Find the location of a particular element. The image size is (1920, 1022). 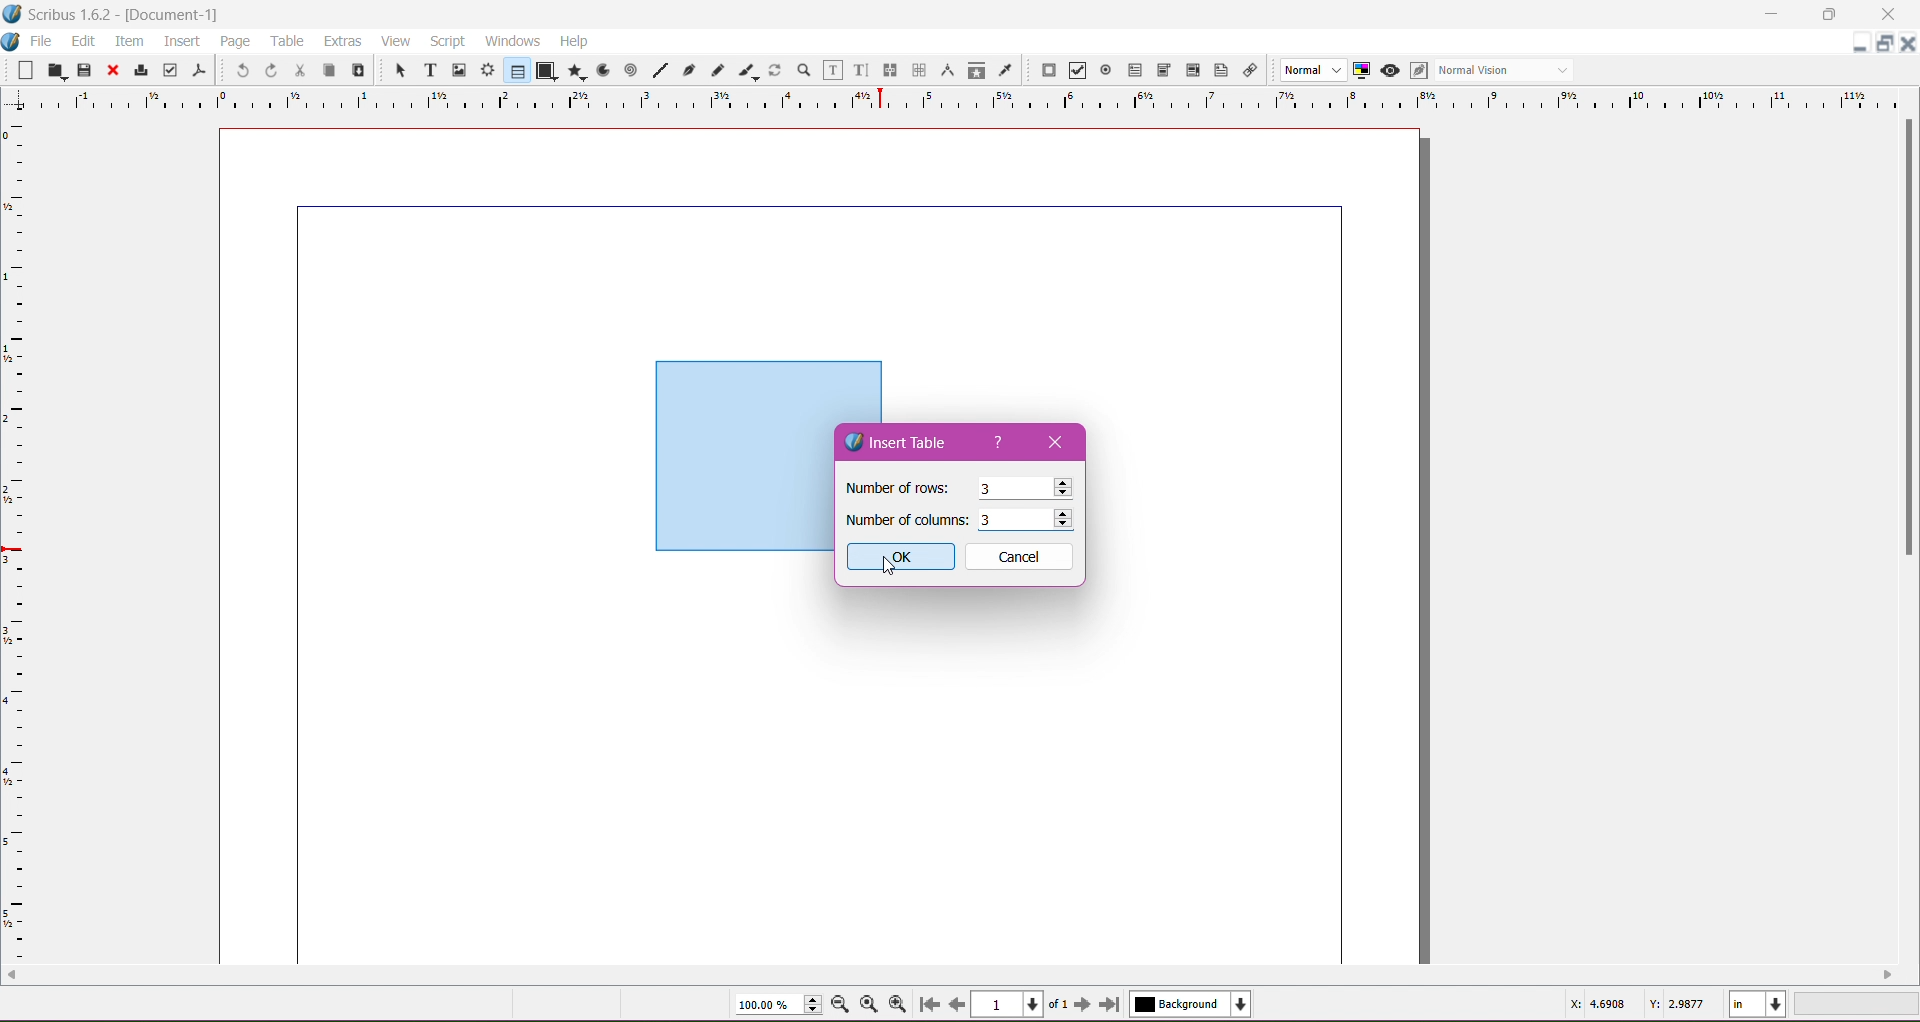

scroll bar is located at coordinates (1908, 543).